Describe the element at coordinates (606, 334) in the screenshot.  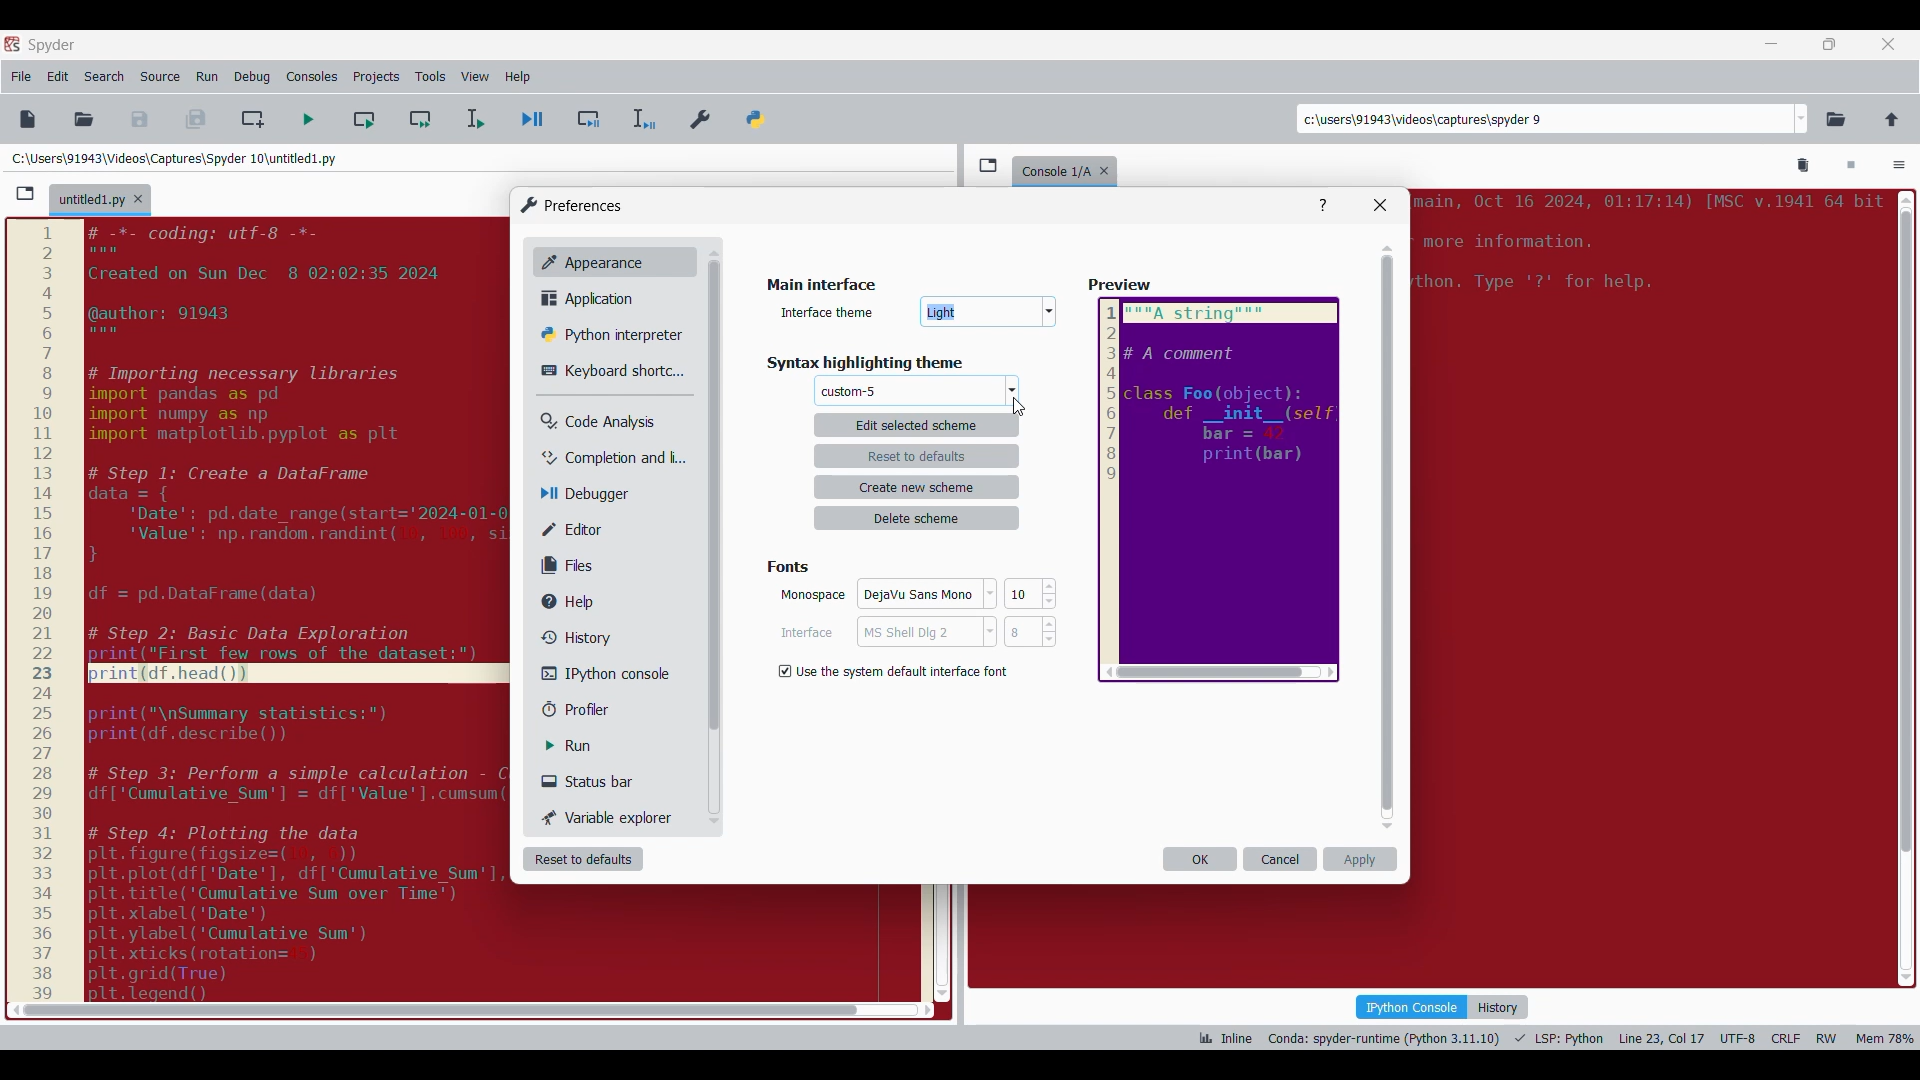
I see `Python interpreter` at that location.